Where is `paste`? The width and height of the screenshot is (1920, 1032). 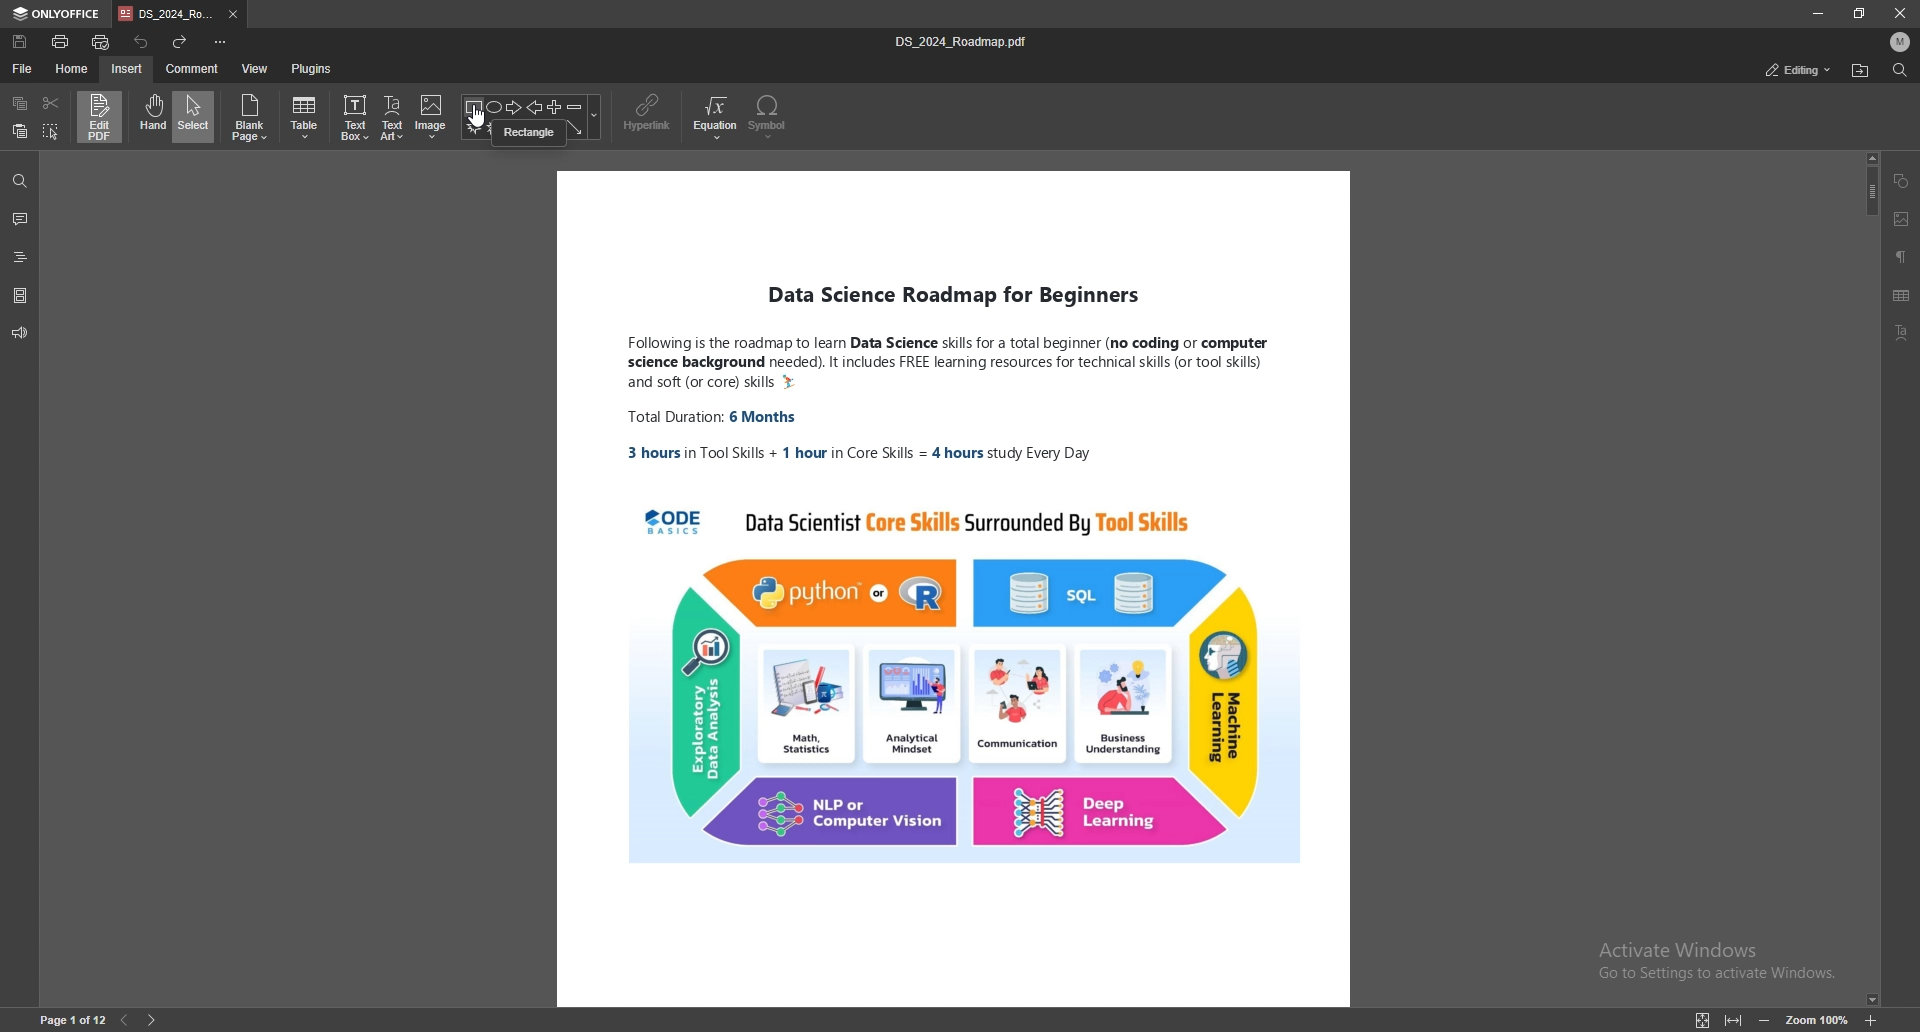 paste is located at coordinates (20, 132).